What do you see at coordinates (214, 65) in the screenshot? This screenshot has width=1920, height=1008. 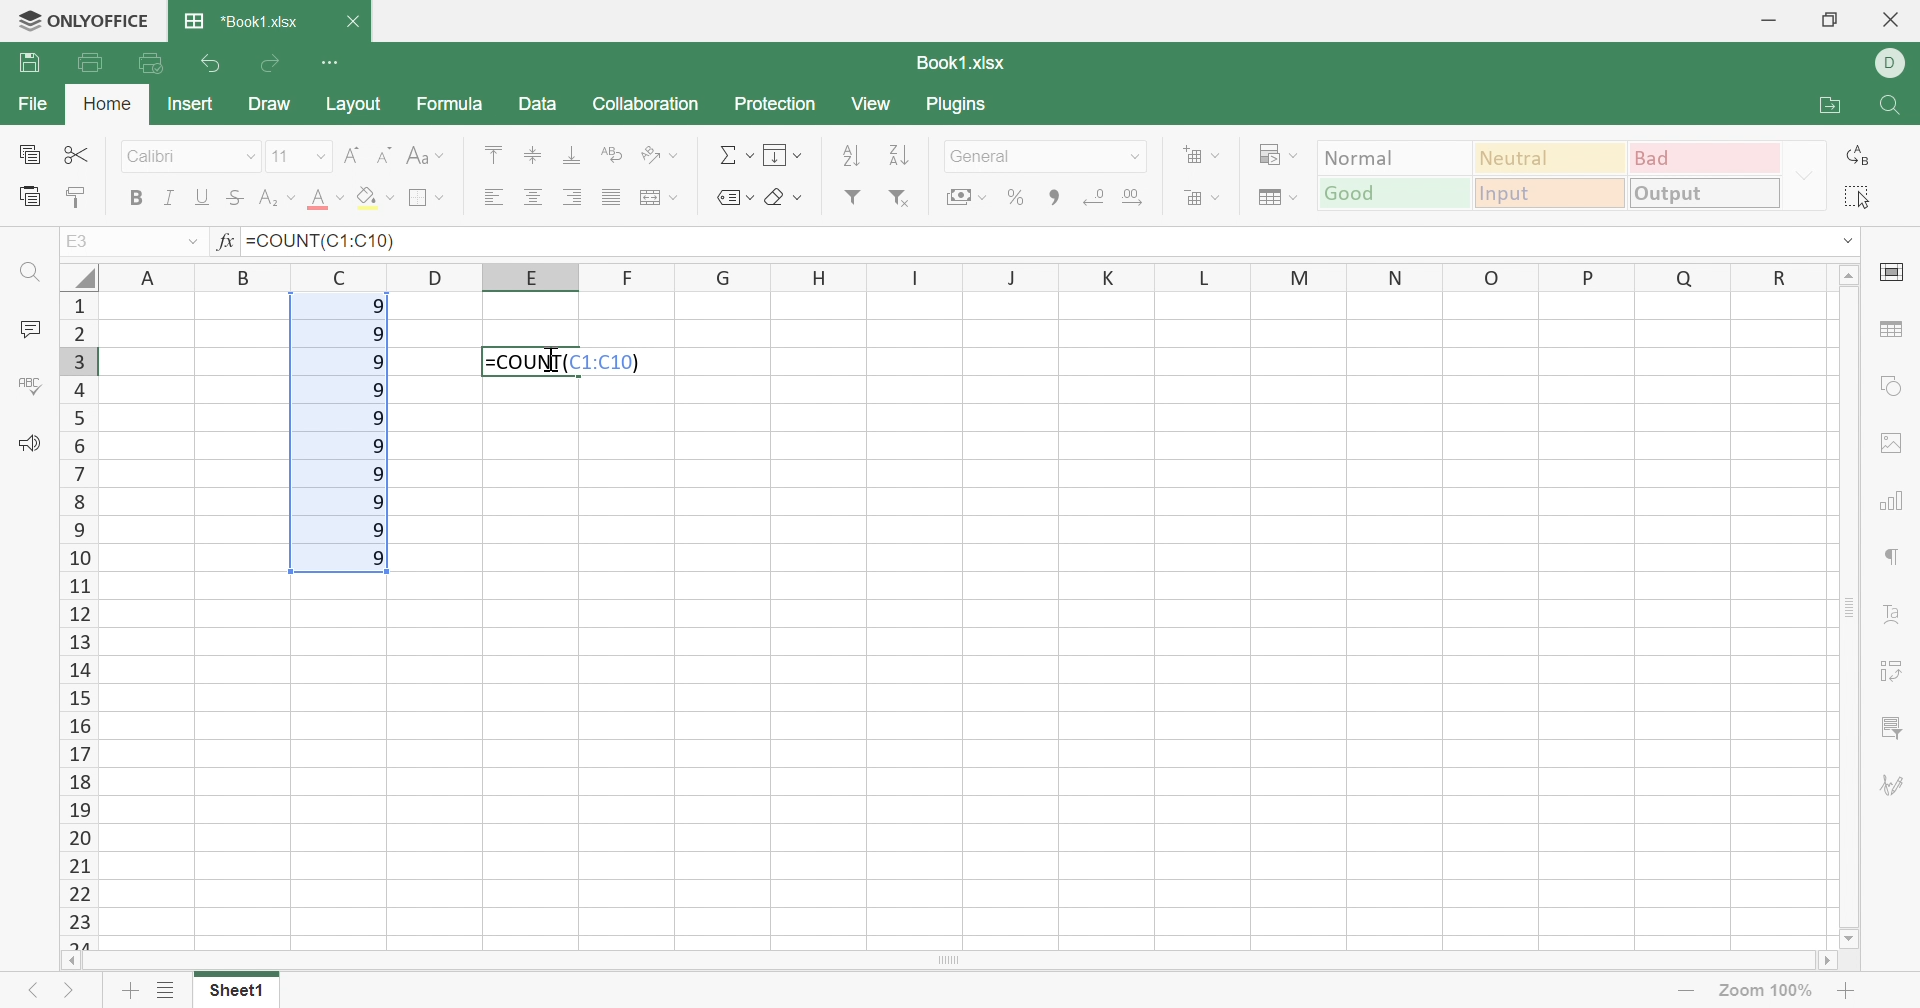 I see `Undo` at bounding box center [214, 65].